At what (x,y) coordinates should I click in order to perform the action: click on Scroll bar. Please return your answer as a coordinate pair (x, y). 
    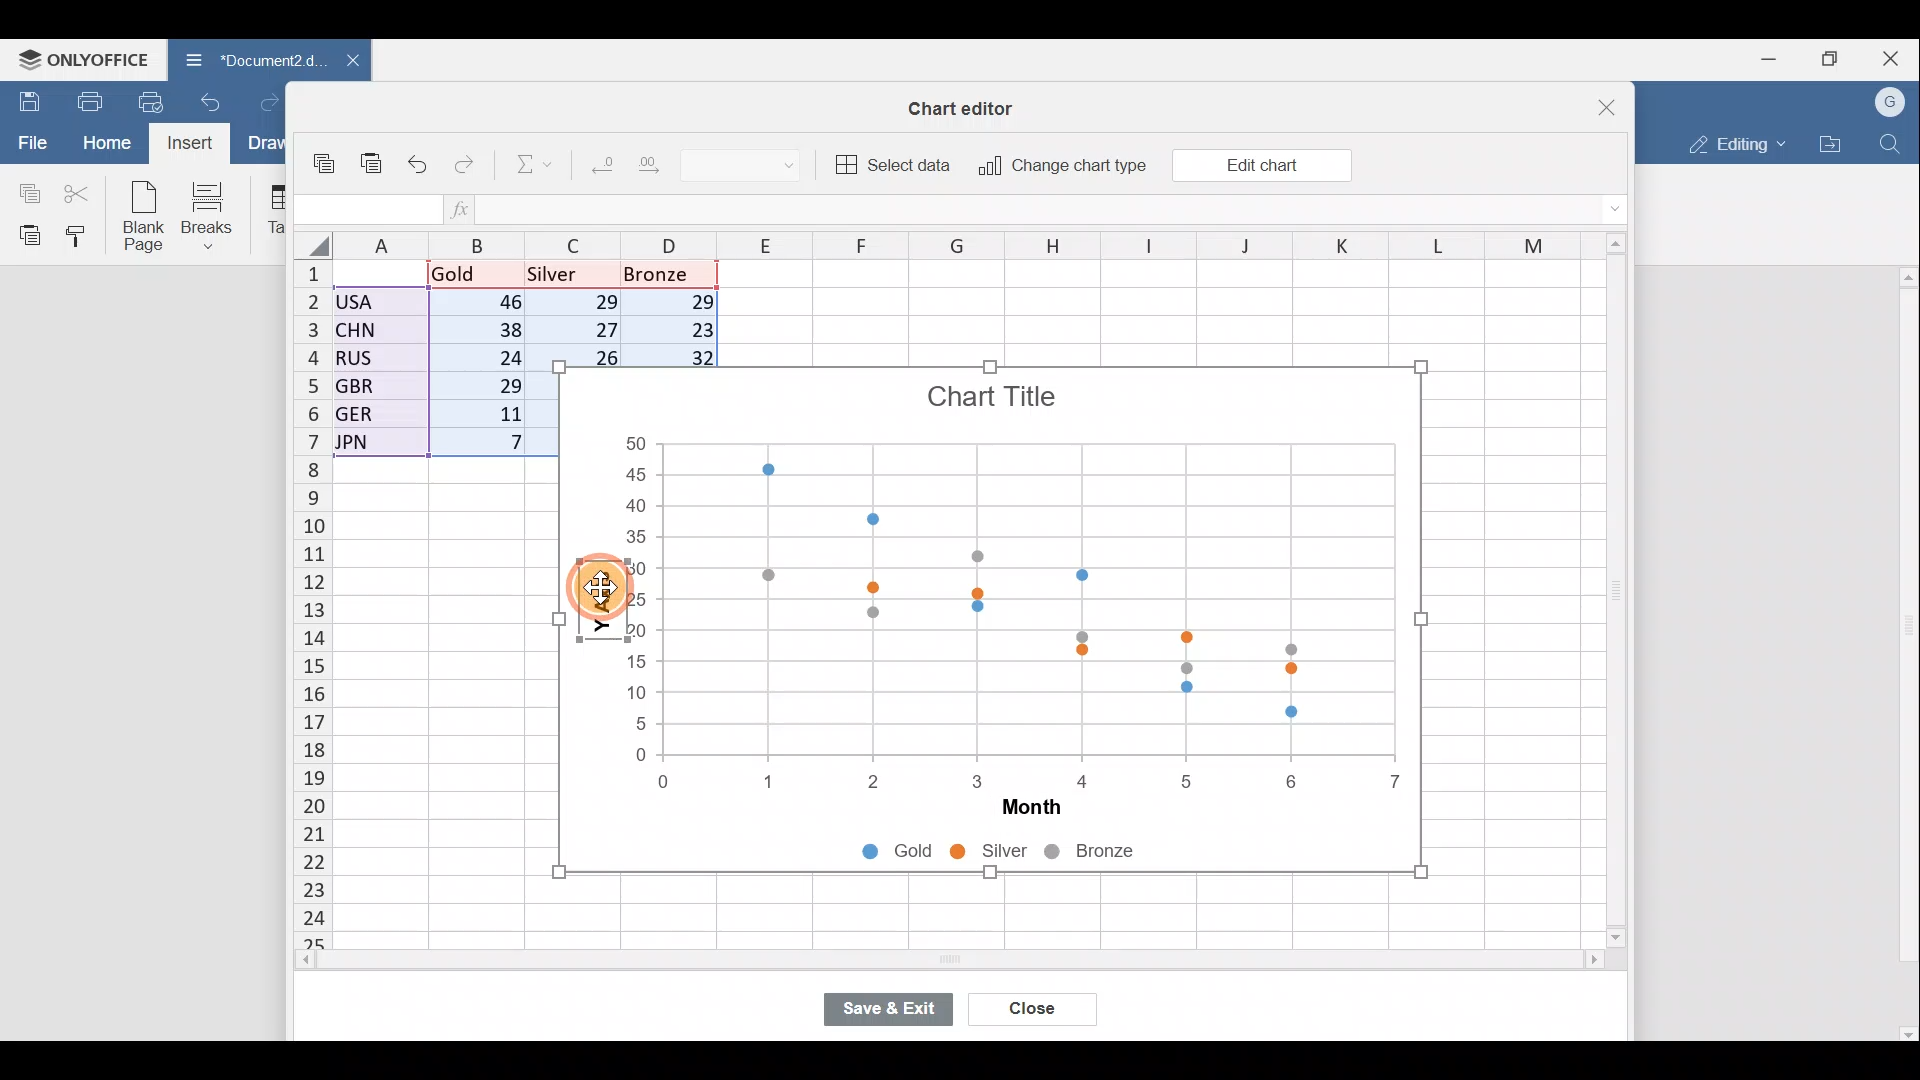
    Looking at the image, I should click on (1609, 592).